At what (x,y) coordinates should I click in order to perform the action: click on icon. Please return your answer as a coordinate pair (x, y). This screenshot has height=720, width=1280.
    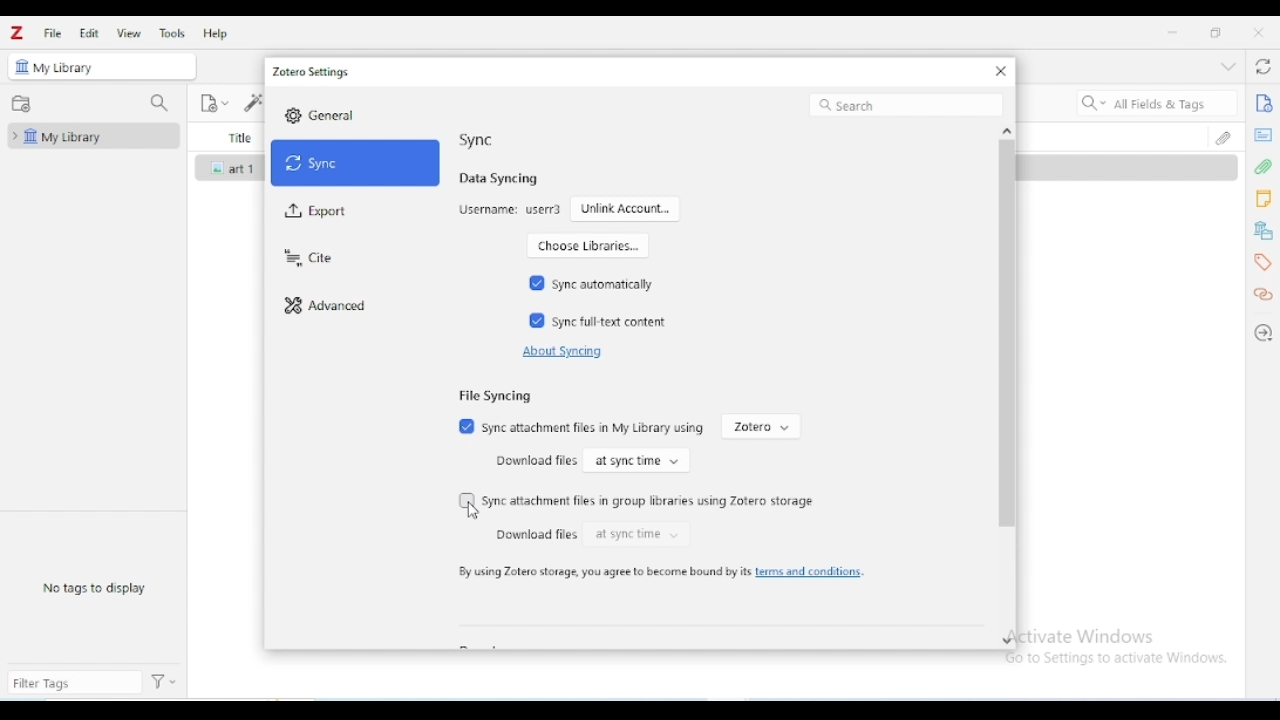
    Looking at the image, I should click on (23, 66).